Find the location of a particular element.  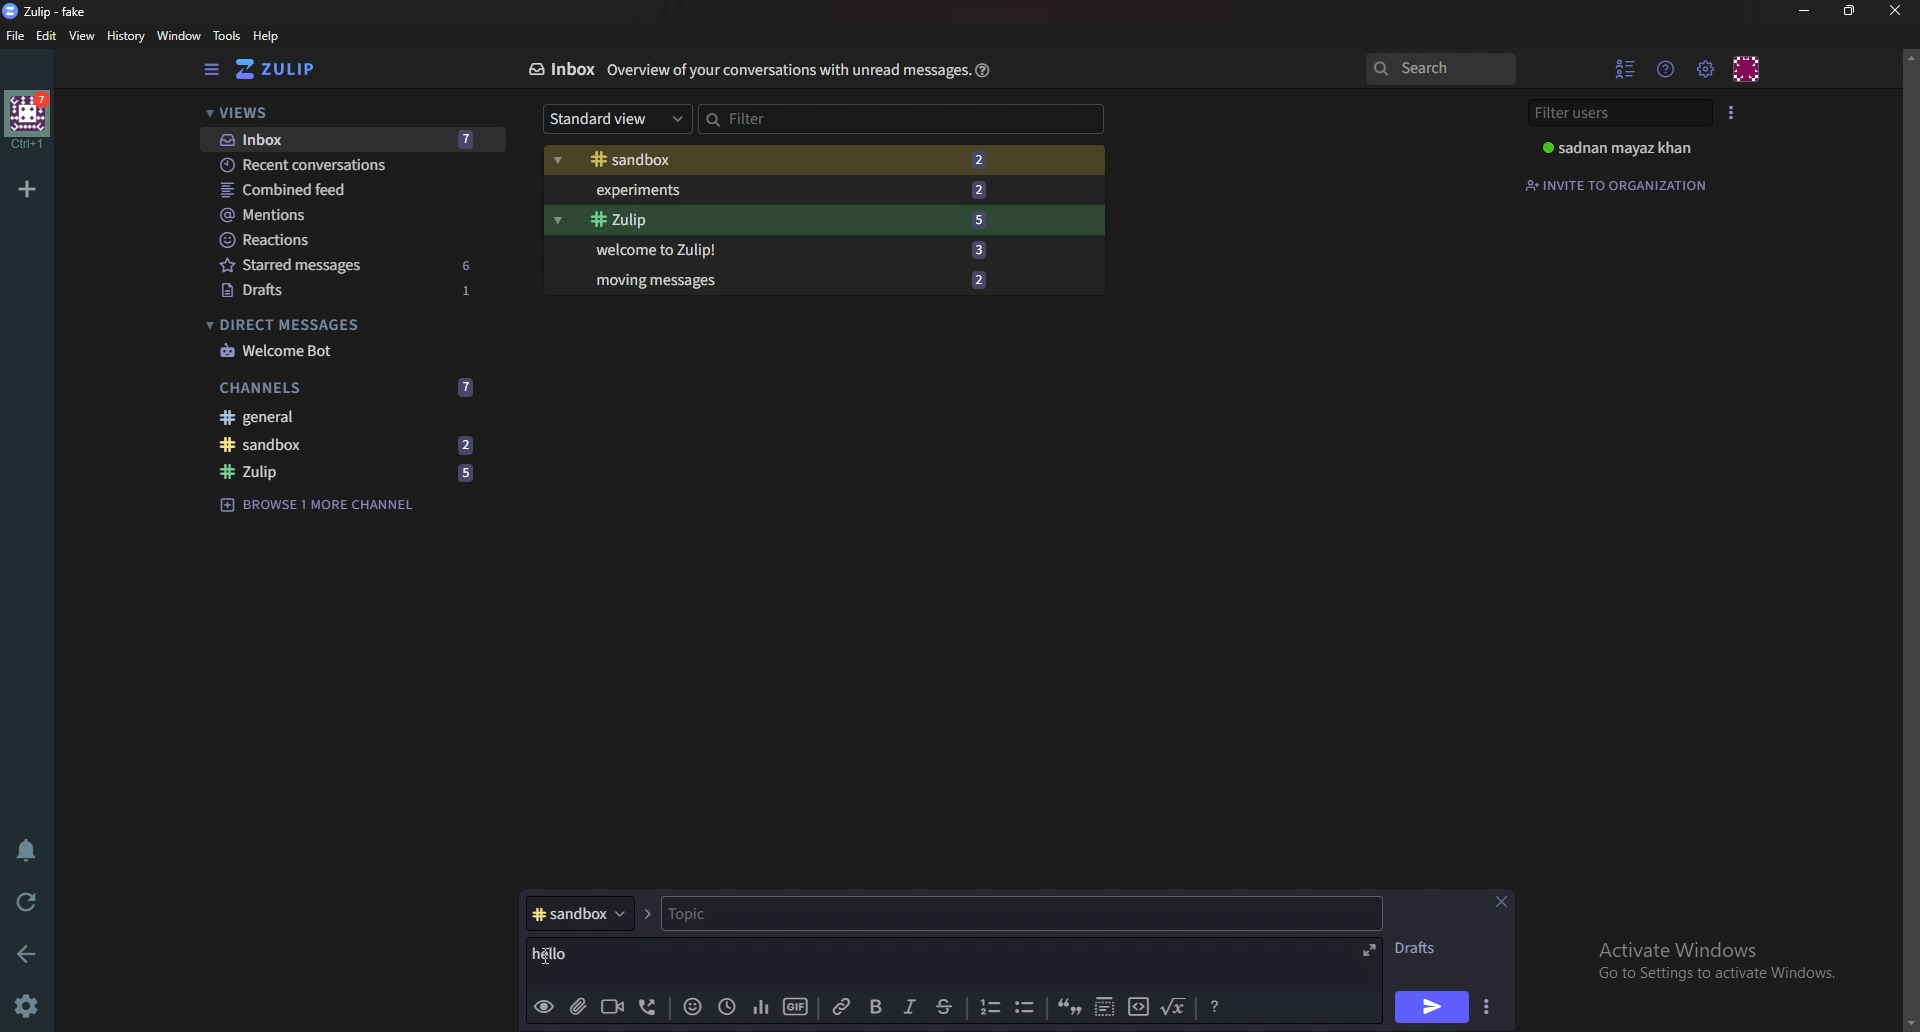

help is located at coordinates (981, 69).